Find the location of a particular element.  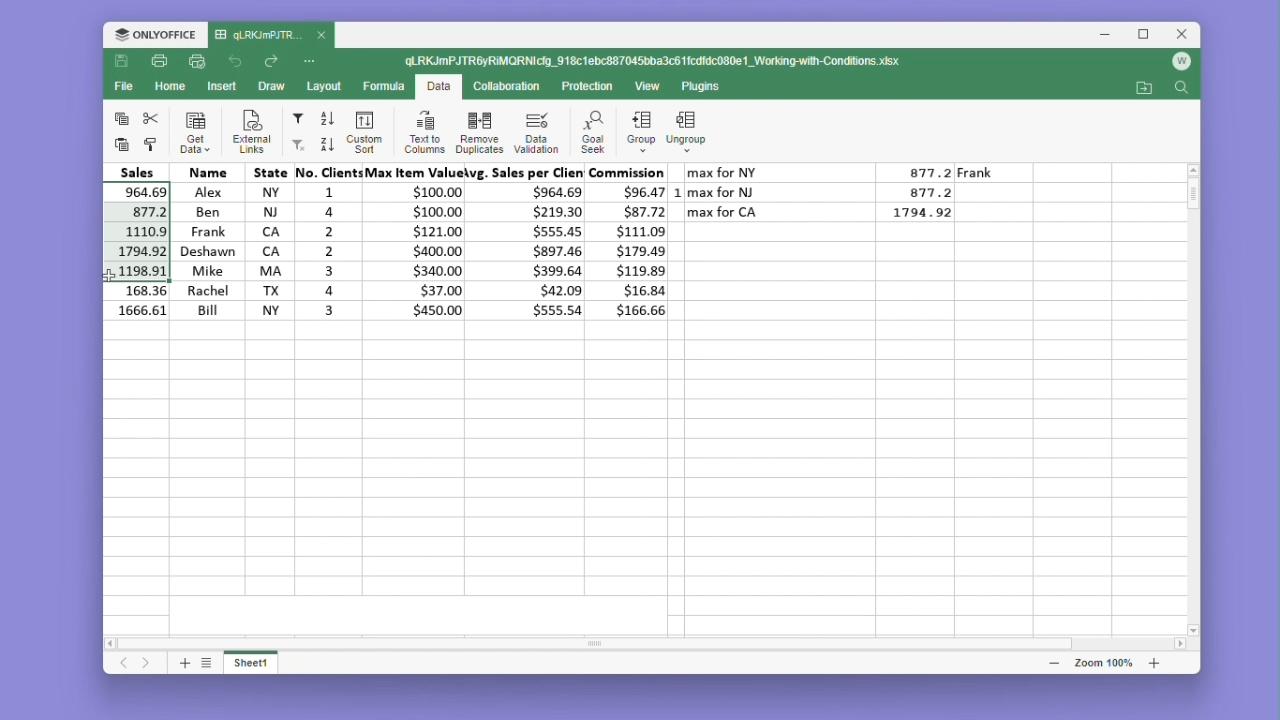

custom sort is located at coordinates (362, 132).